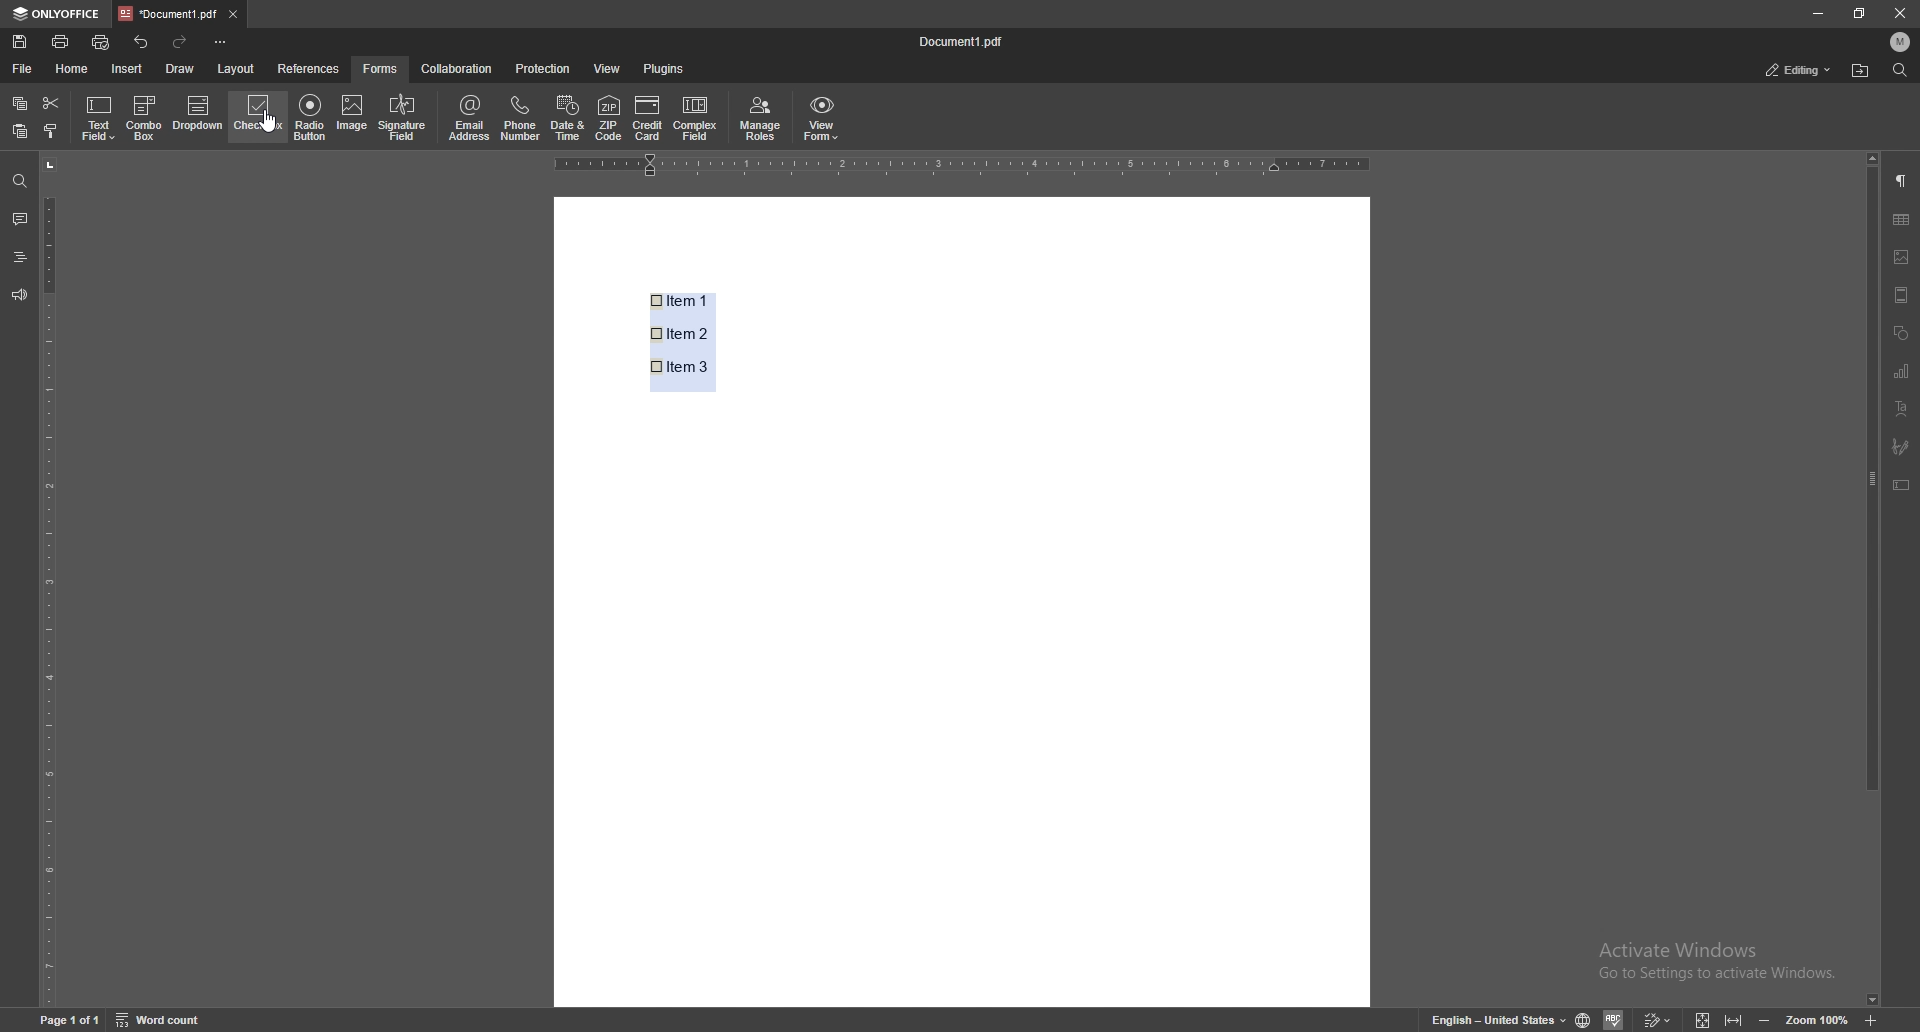 This screenshot has height=1032, width=1920. I want to click on references, so click(309, 69).